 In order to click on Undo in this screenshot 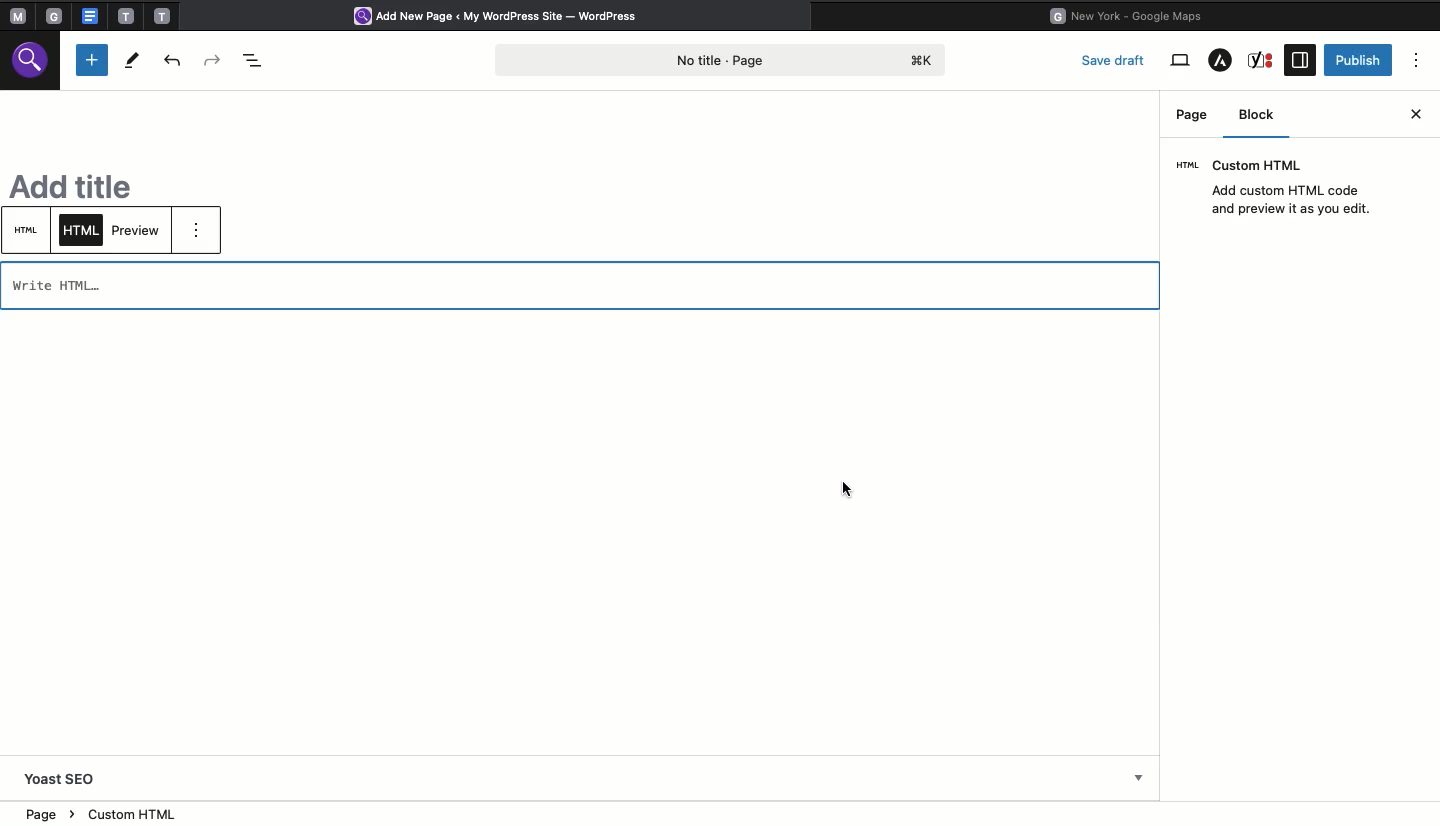, I will do `click(175, 60)`.